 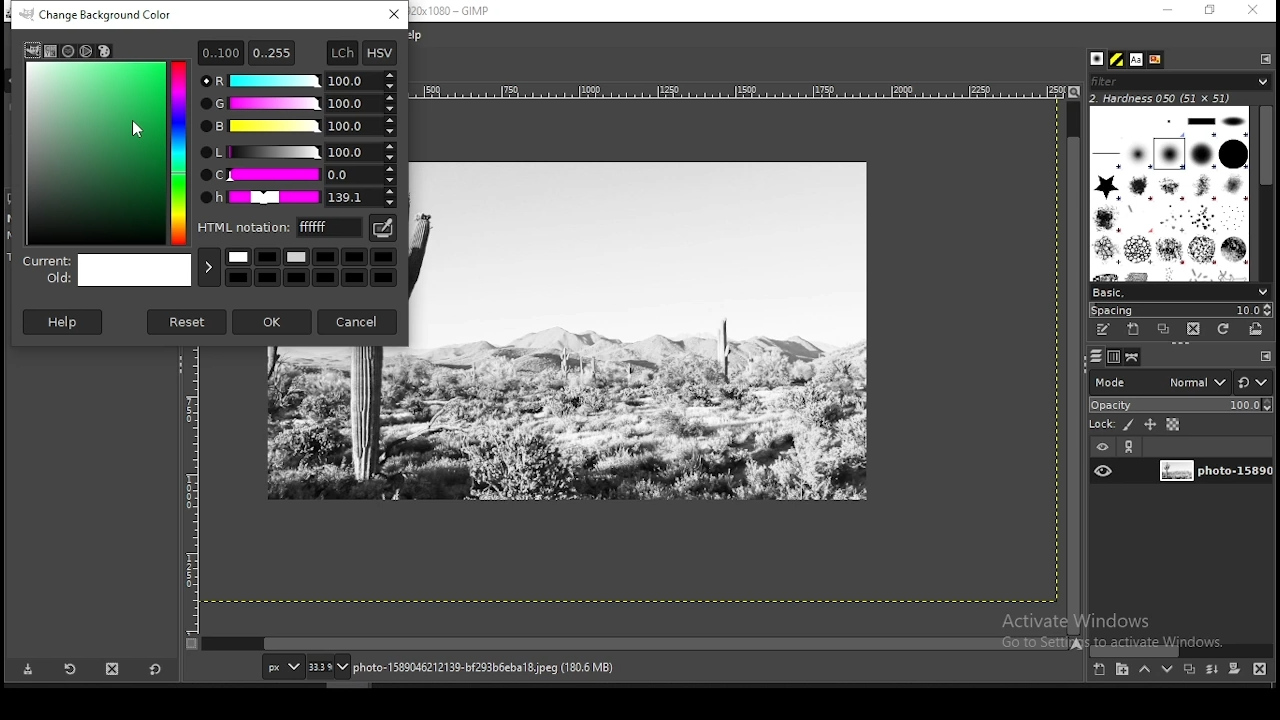 What do you see at coordinates (1167, 669) in the screenshot?
I see `move layer one step down` at bounding box center [1167, 669].